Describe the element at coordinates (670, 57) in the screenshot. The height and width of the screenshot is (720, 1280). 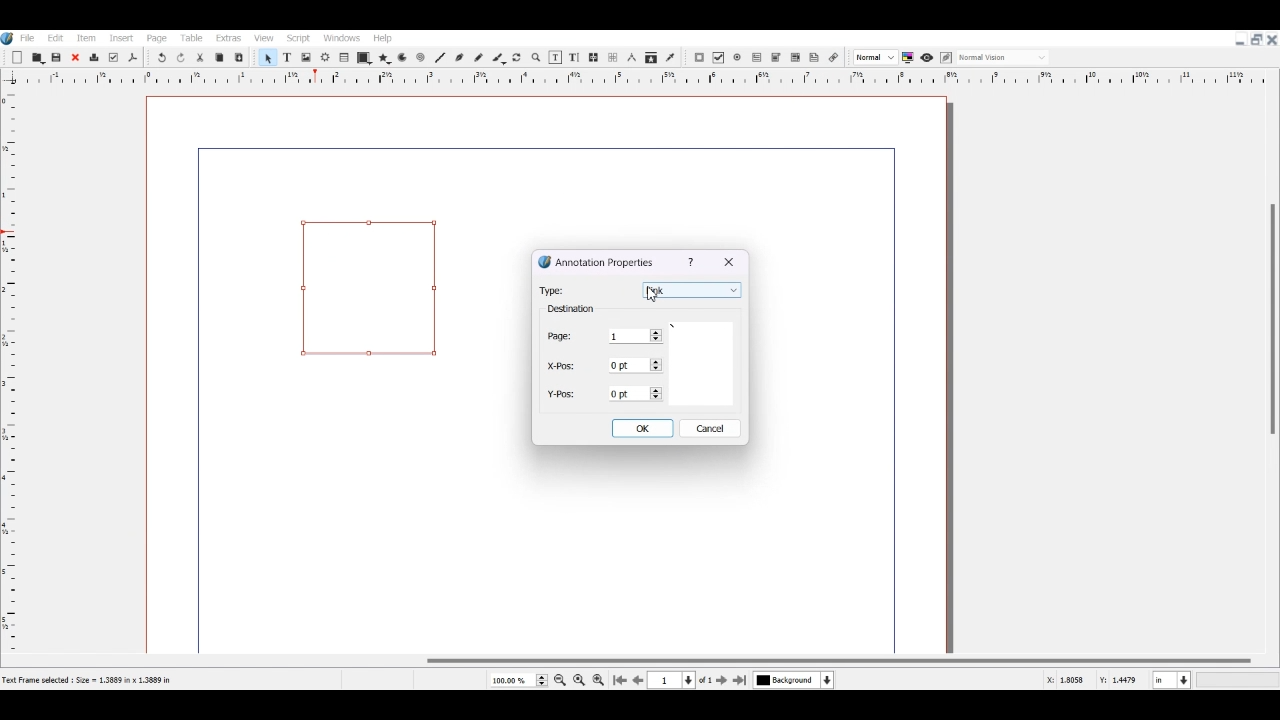
I see `Eye dropper` at that location.